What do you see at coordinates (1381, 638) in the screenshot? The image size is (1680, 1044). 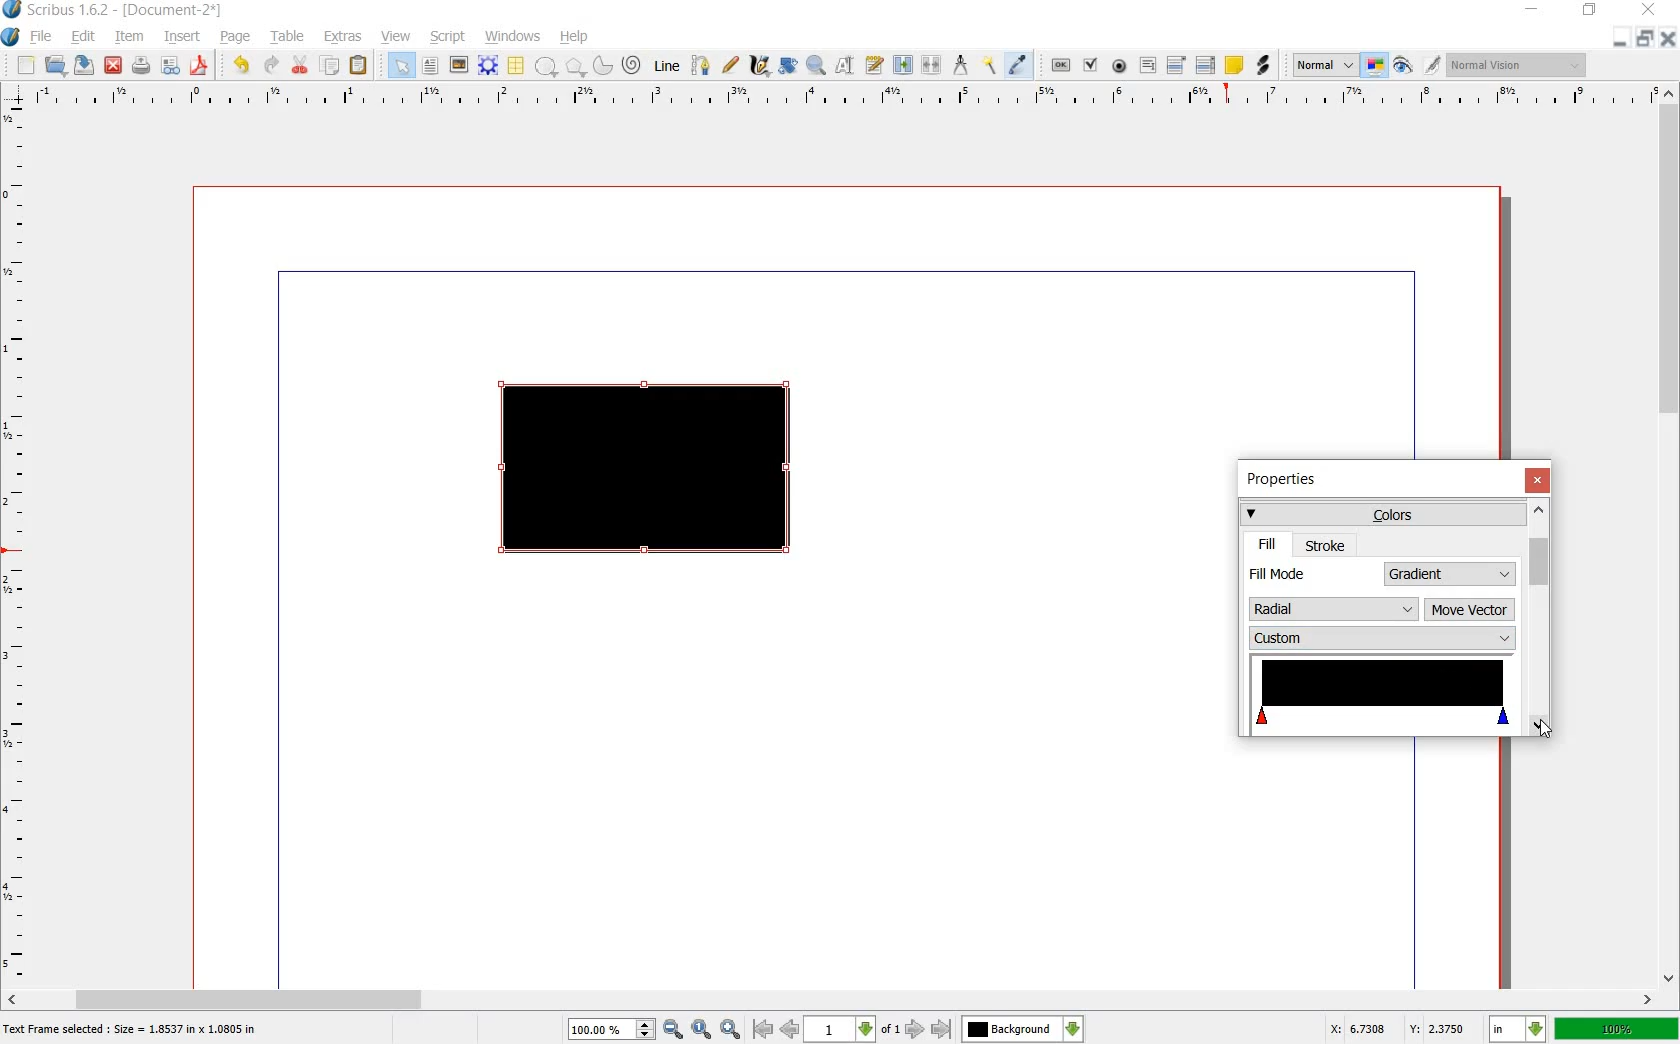 I see `custom` at bounding box center [1381, 638].